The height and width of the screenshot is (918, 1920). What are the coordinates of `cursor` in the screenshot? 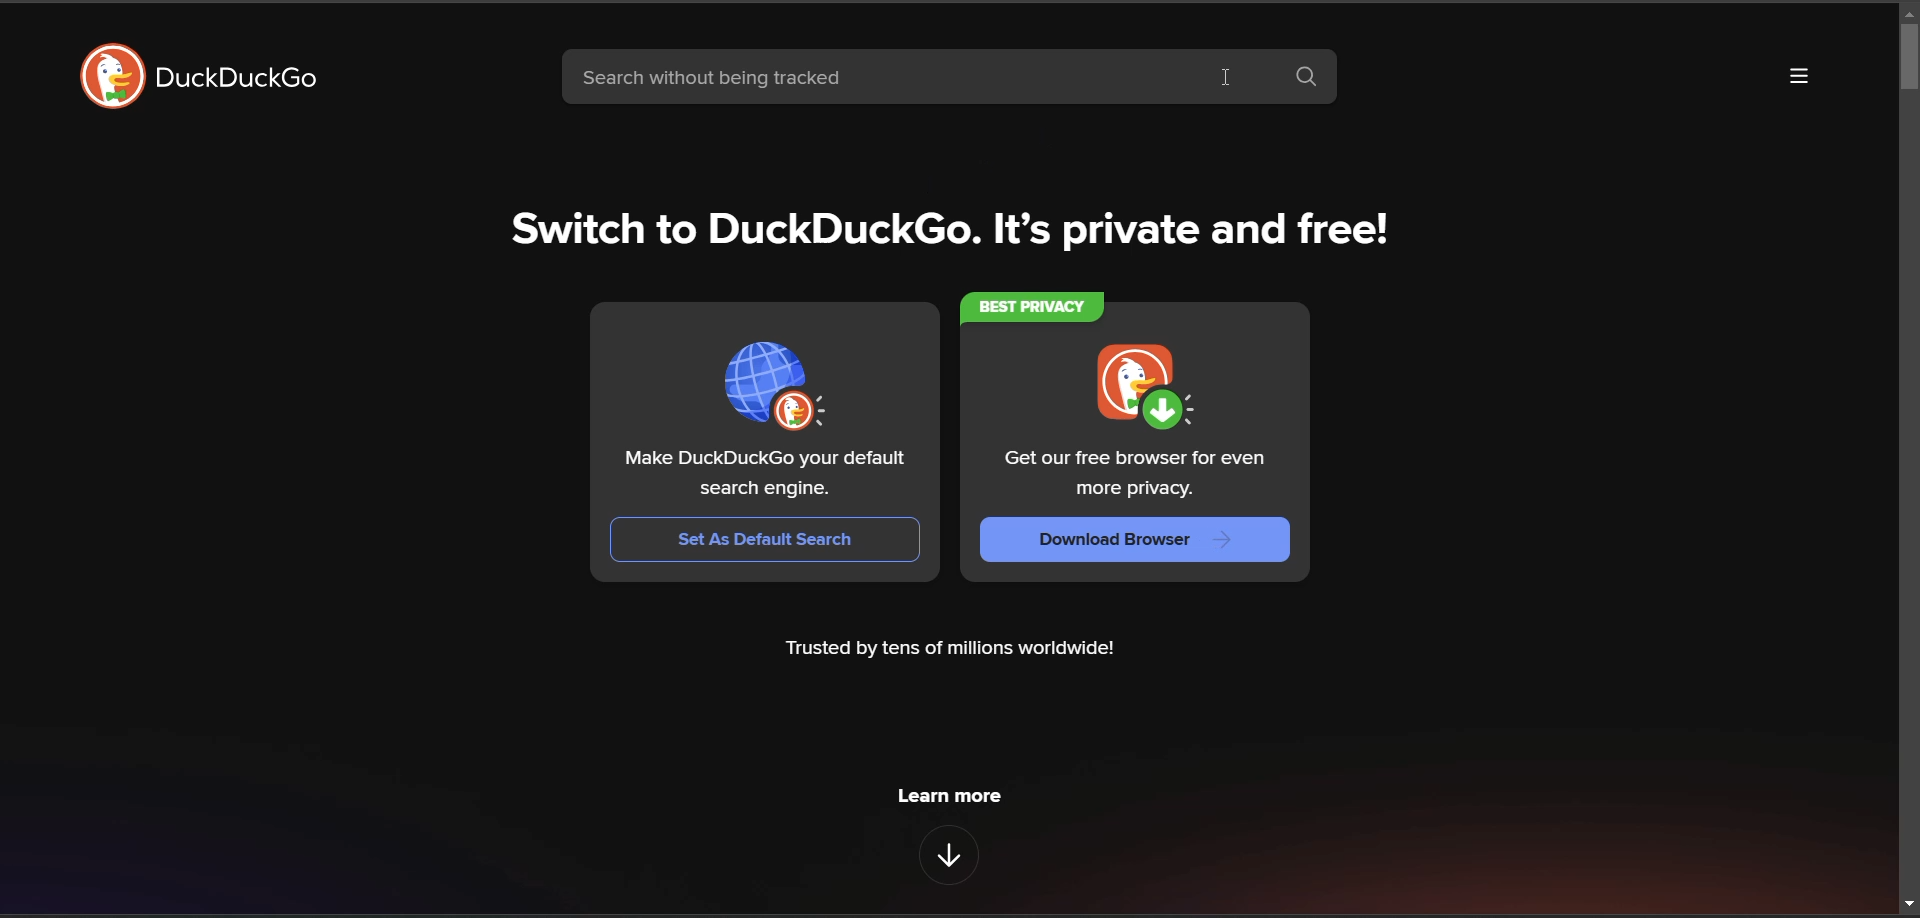 It's located at (1225, 75).